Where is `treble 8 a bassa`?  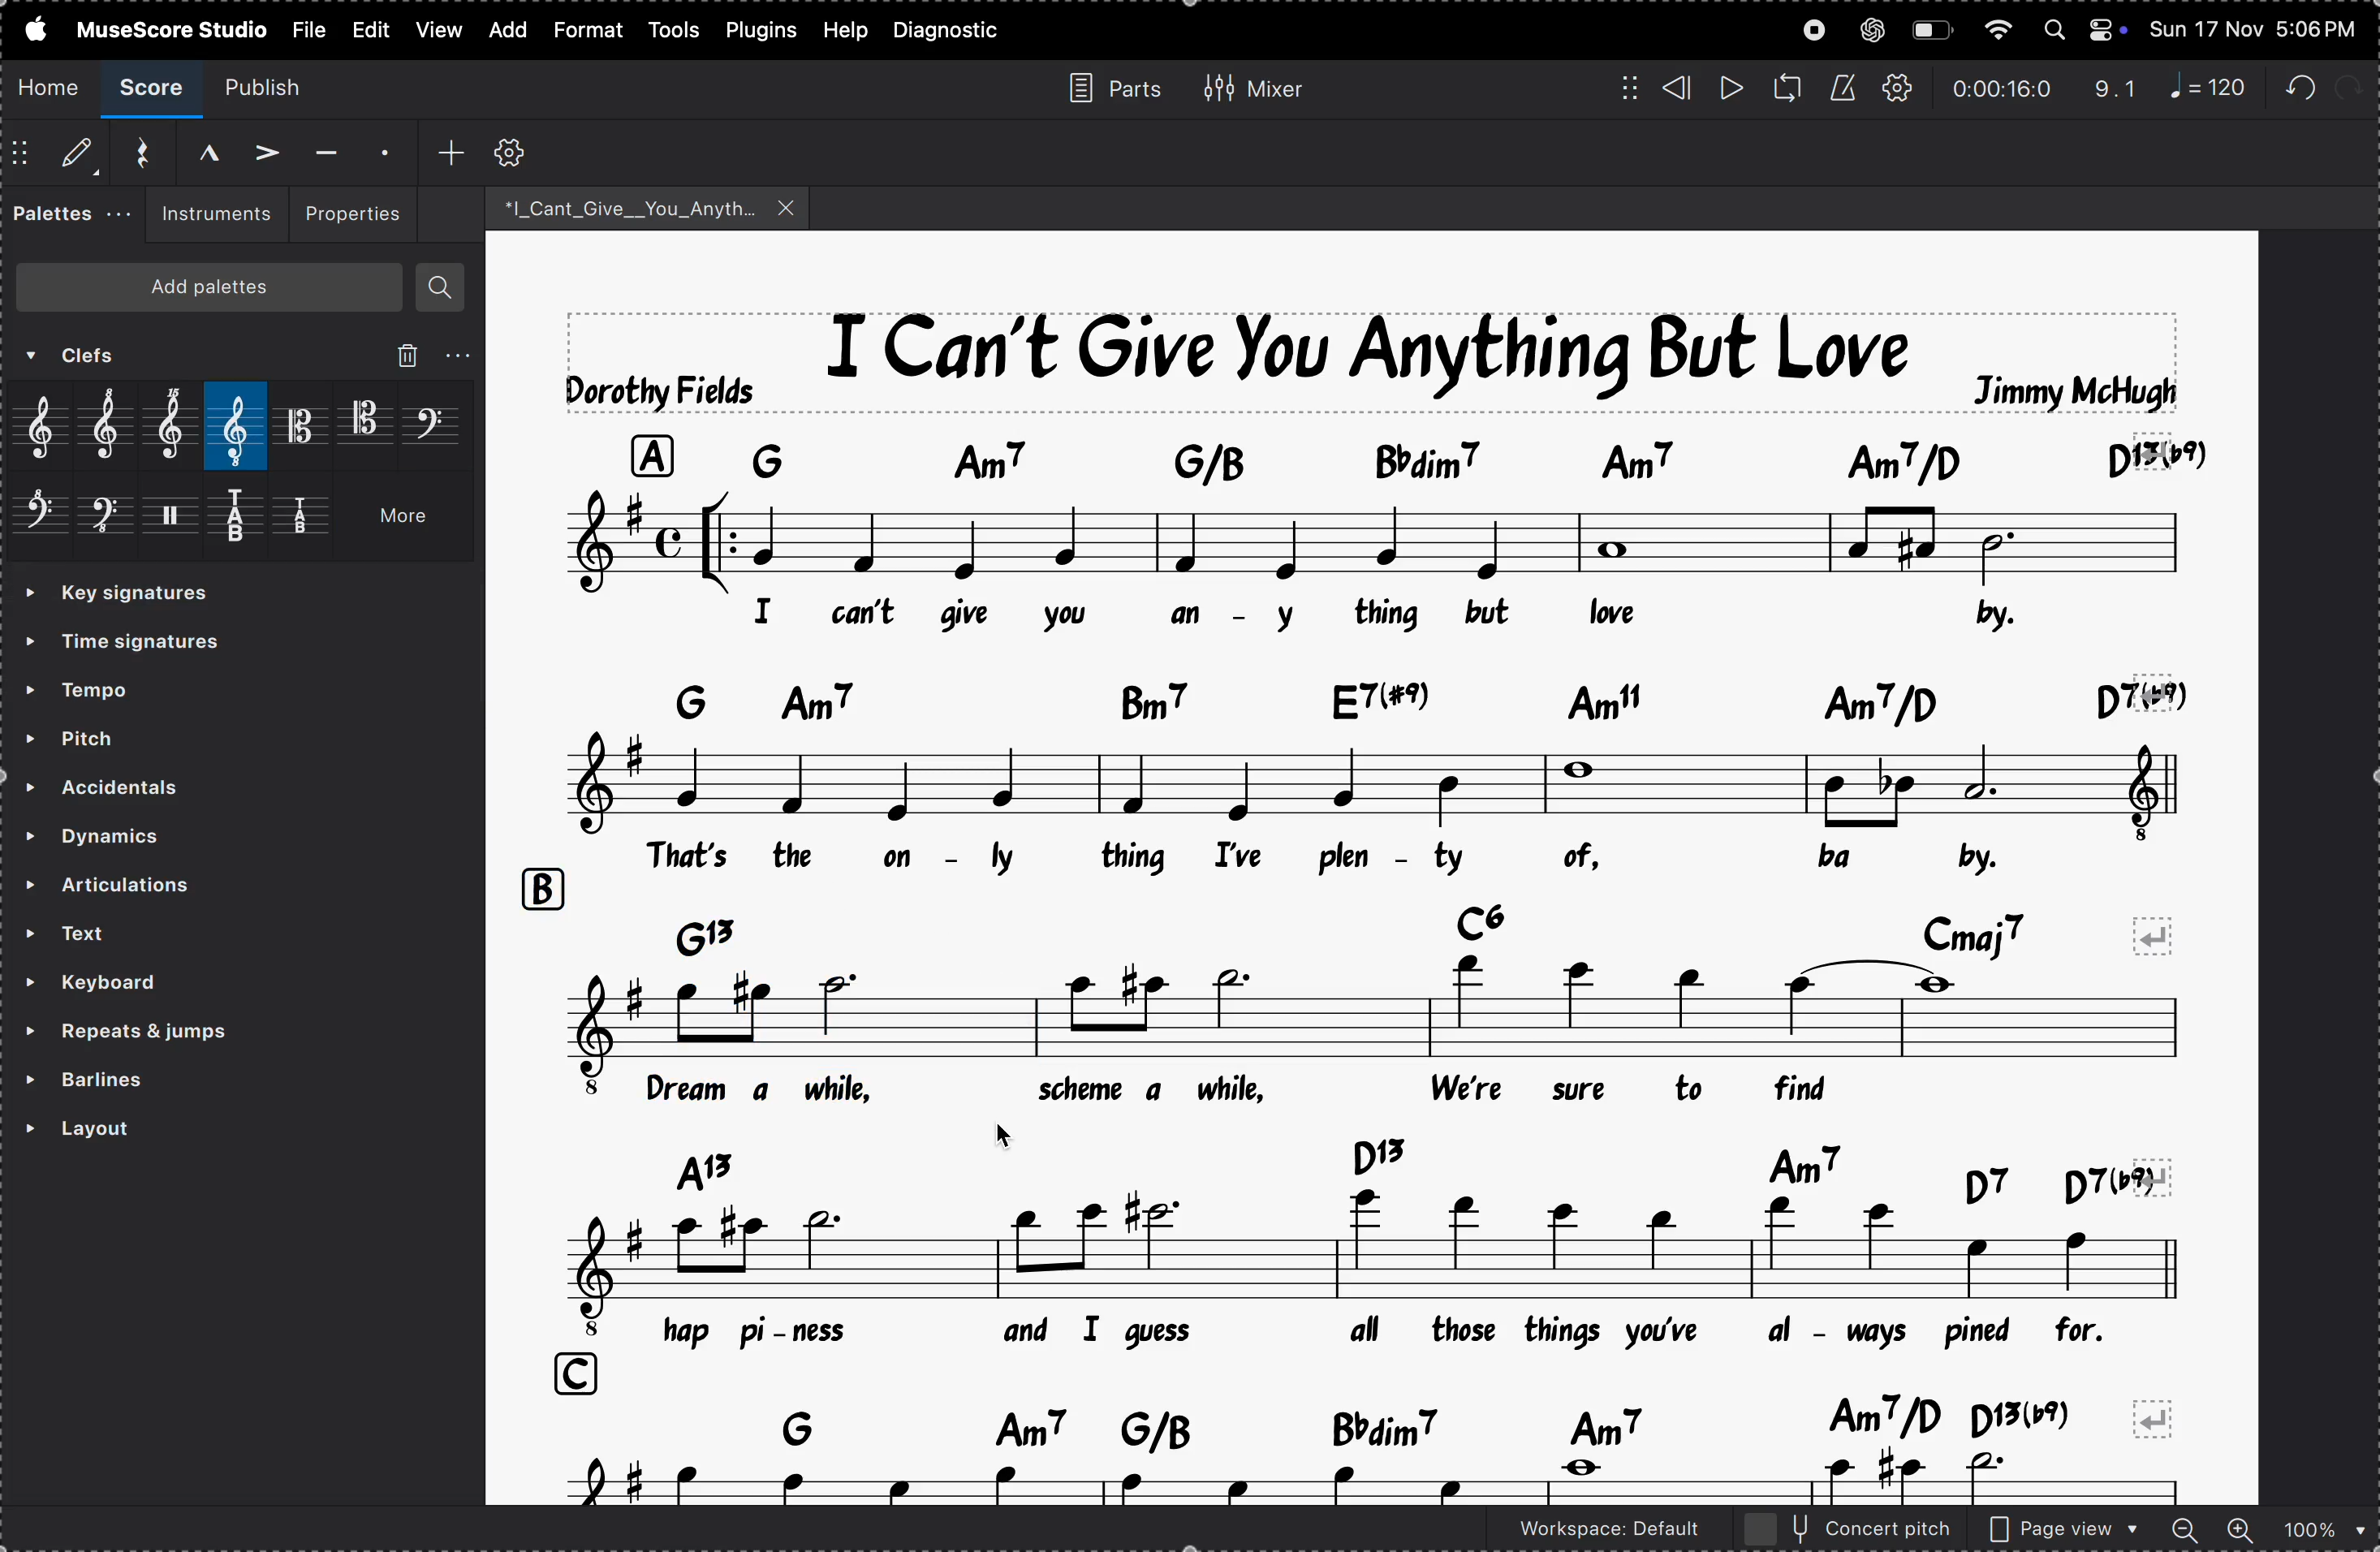 treble 8 a bassa is located at coordinates (240, 427).